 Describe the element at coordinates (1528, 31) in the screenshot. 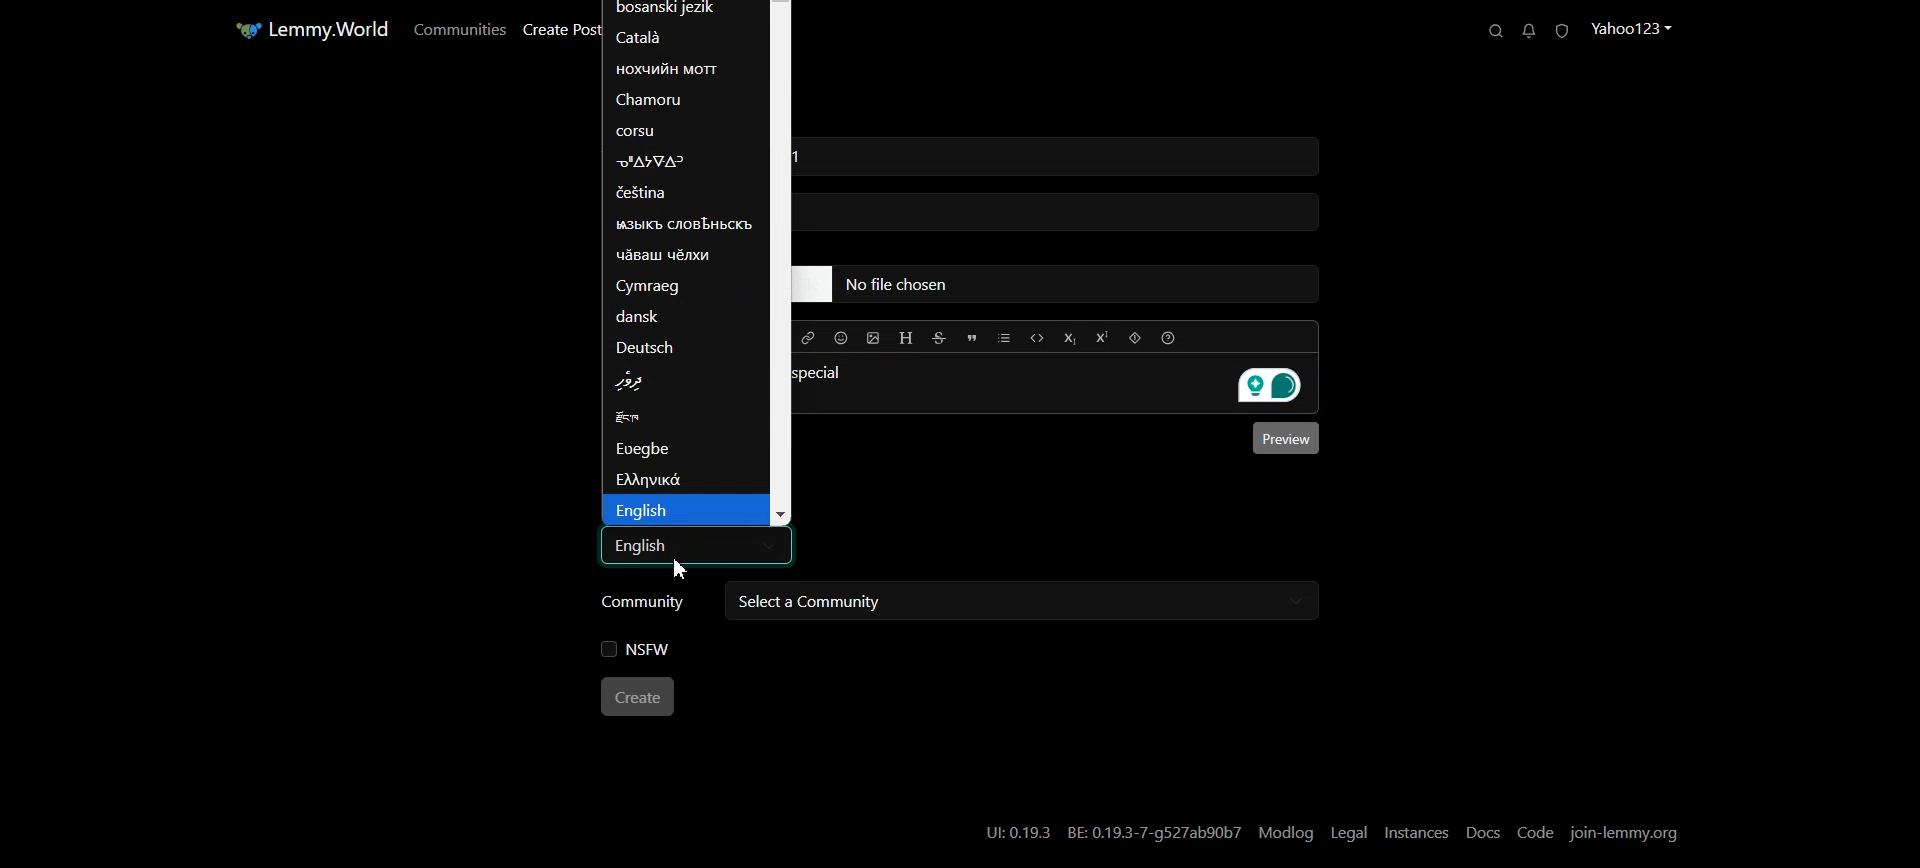

I see `Unread Messages` at that location.